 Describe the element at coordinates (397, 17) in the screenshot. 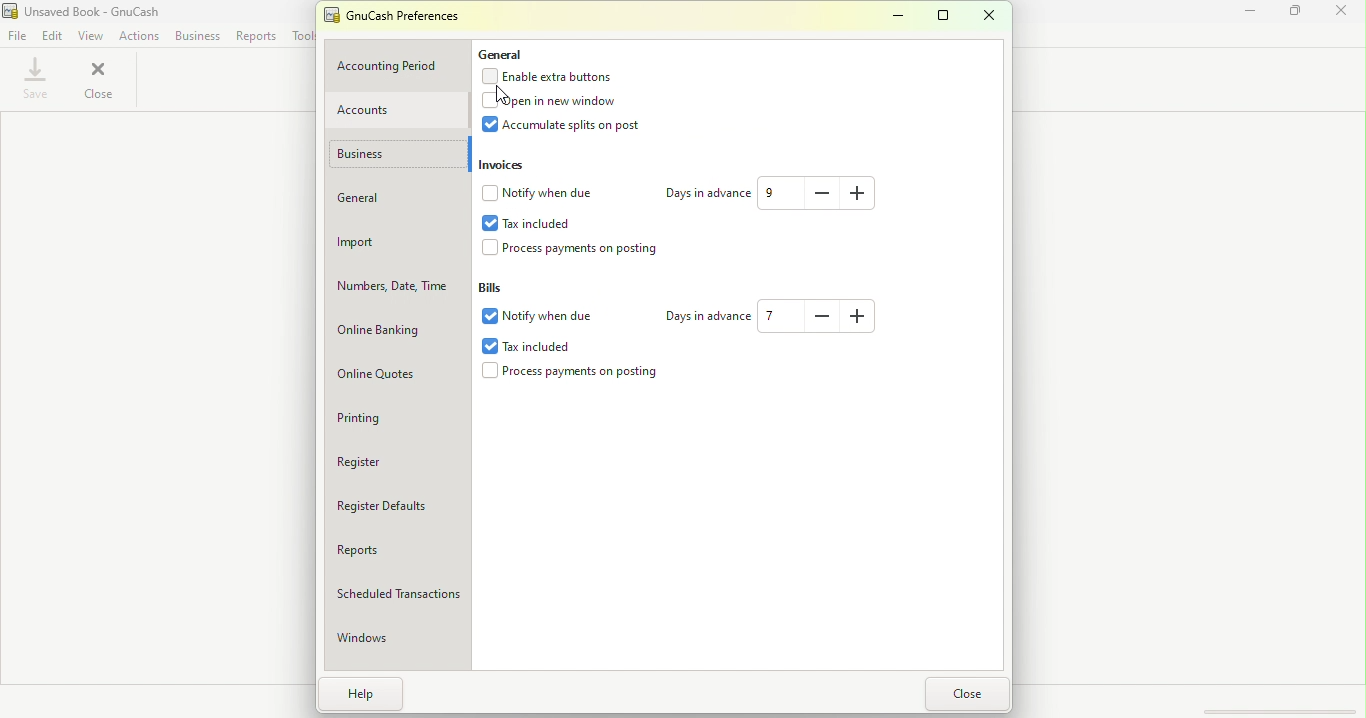

I see `GnuCash preferences` at that location.